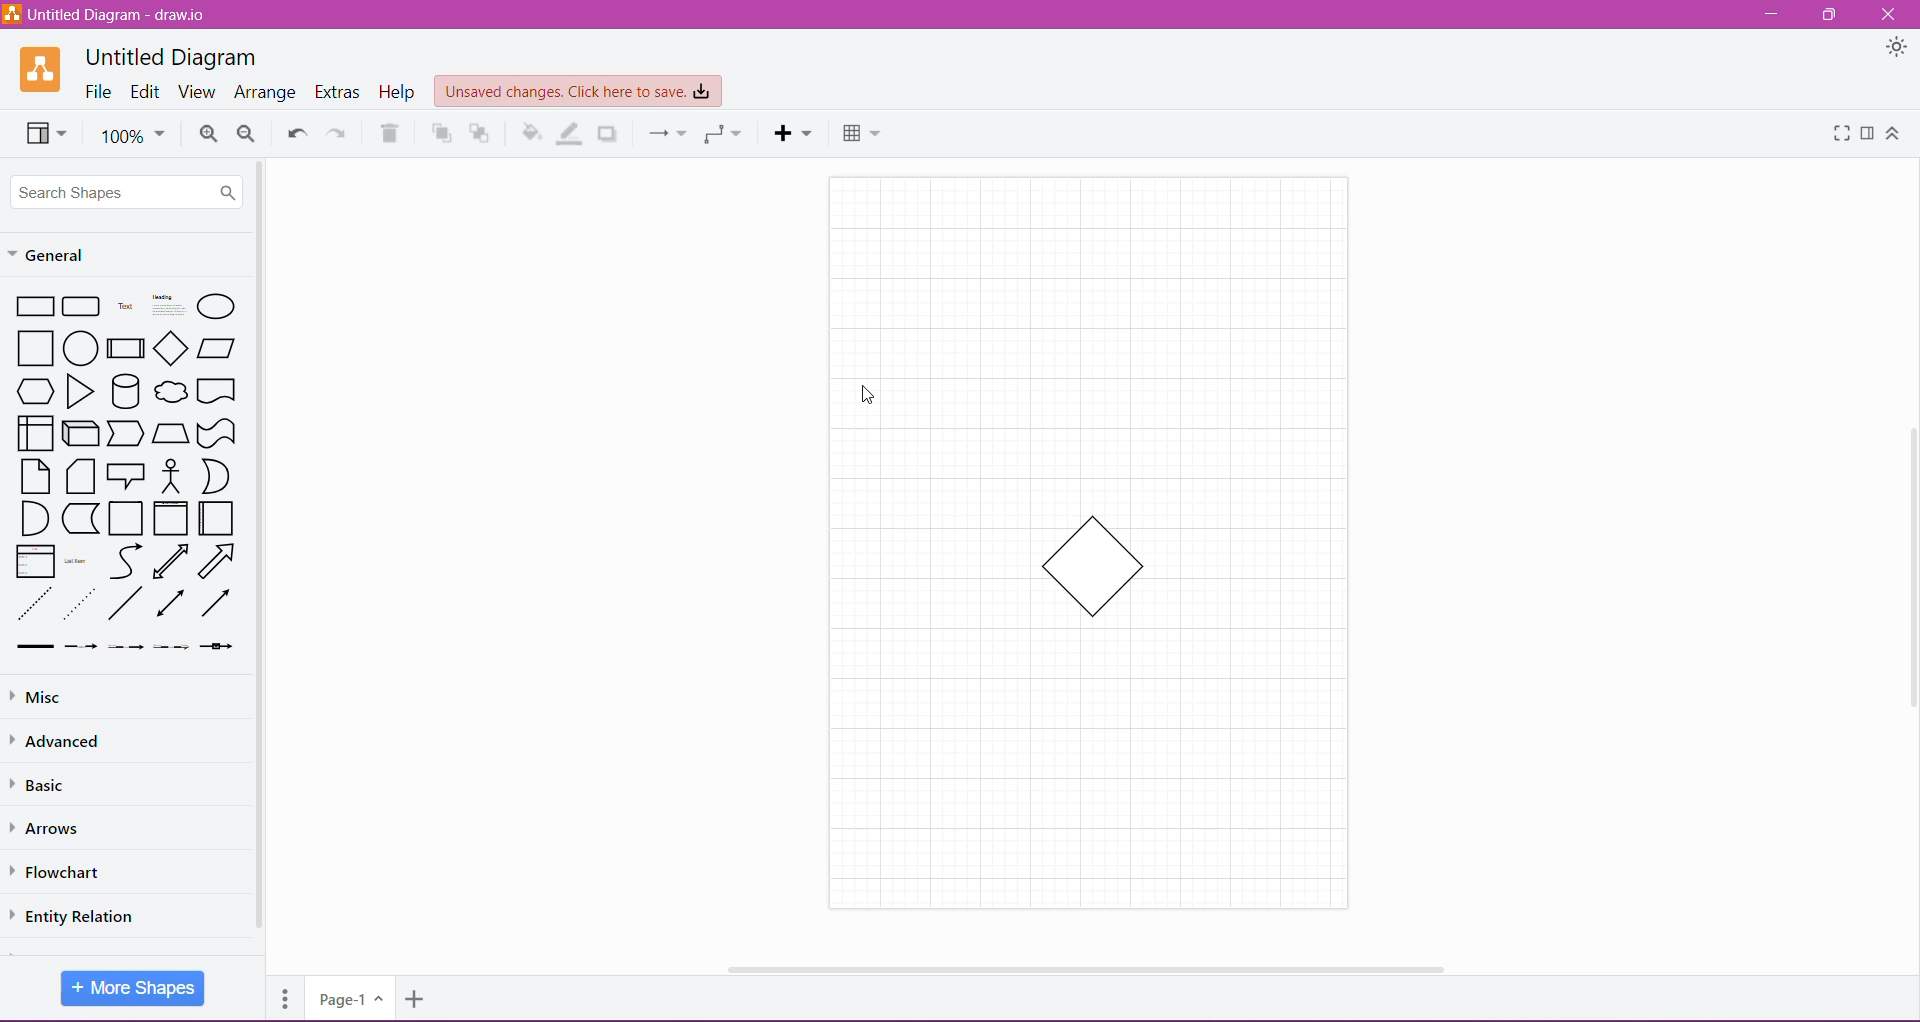 The image size is (1920, 1022). What do you see at coordinates (414, 1000) in the screenshot?
I see `Insert Page` at bounding box center [414, 1000].